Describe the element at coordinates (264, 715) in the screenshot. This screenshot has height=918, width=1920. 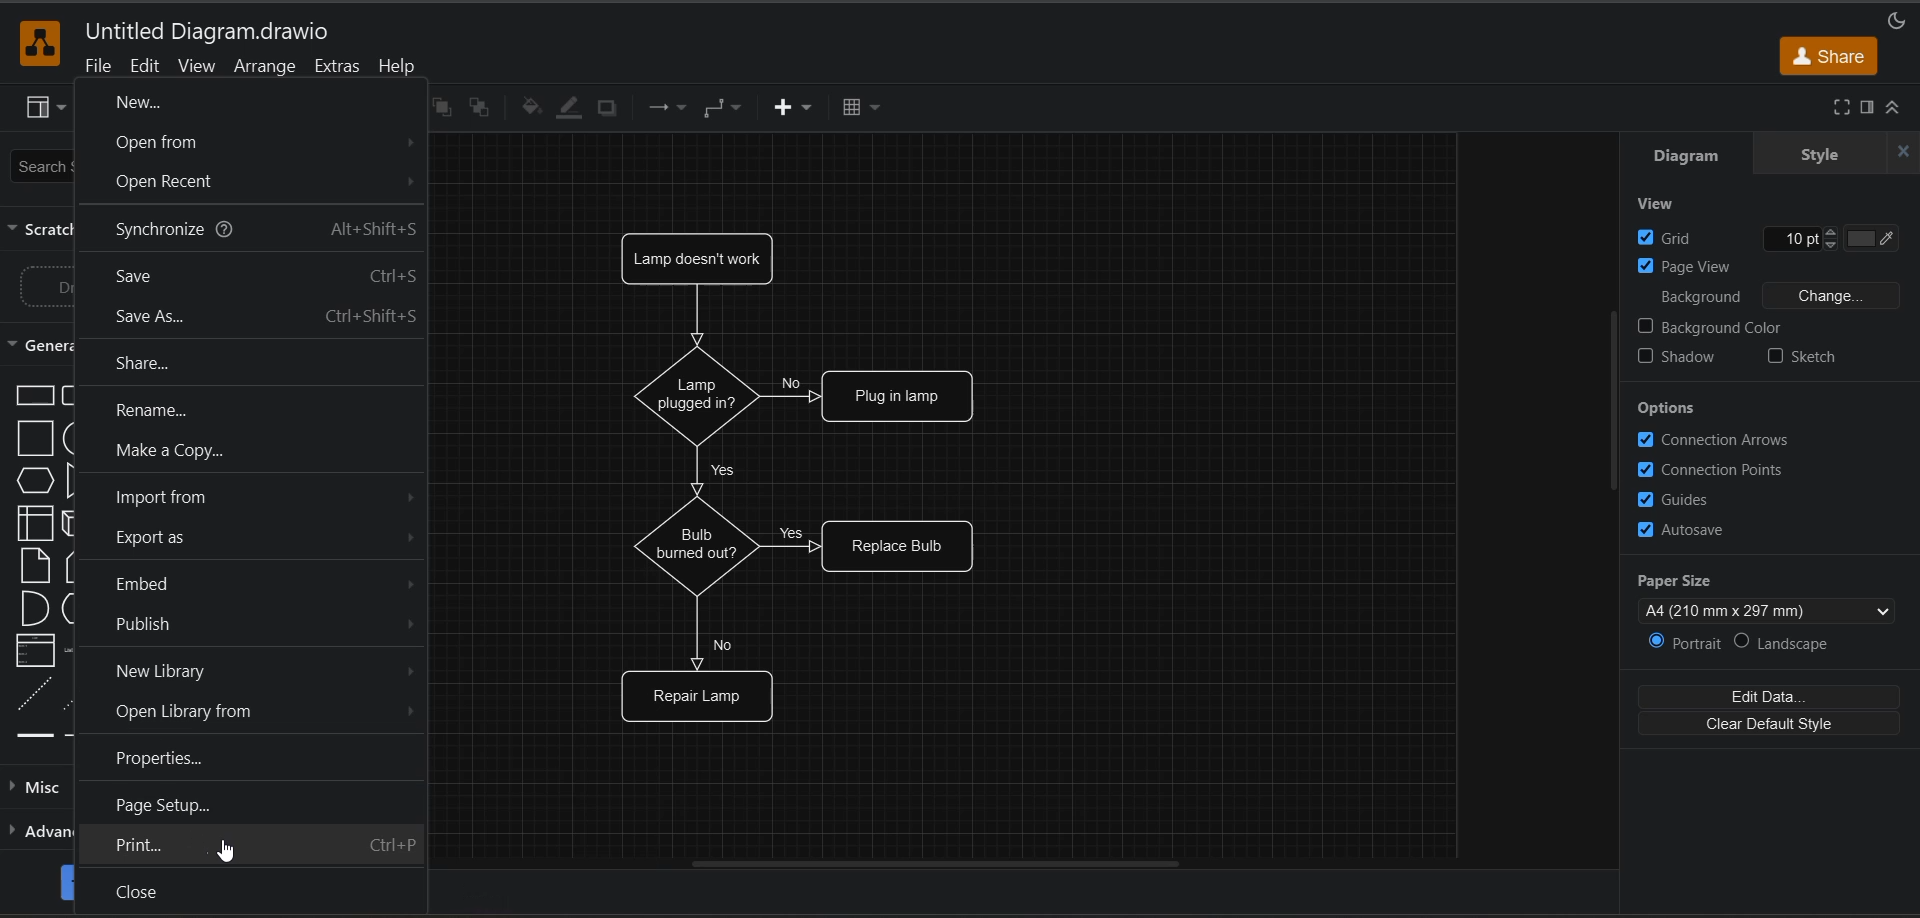
I see `open library from` at that location.